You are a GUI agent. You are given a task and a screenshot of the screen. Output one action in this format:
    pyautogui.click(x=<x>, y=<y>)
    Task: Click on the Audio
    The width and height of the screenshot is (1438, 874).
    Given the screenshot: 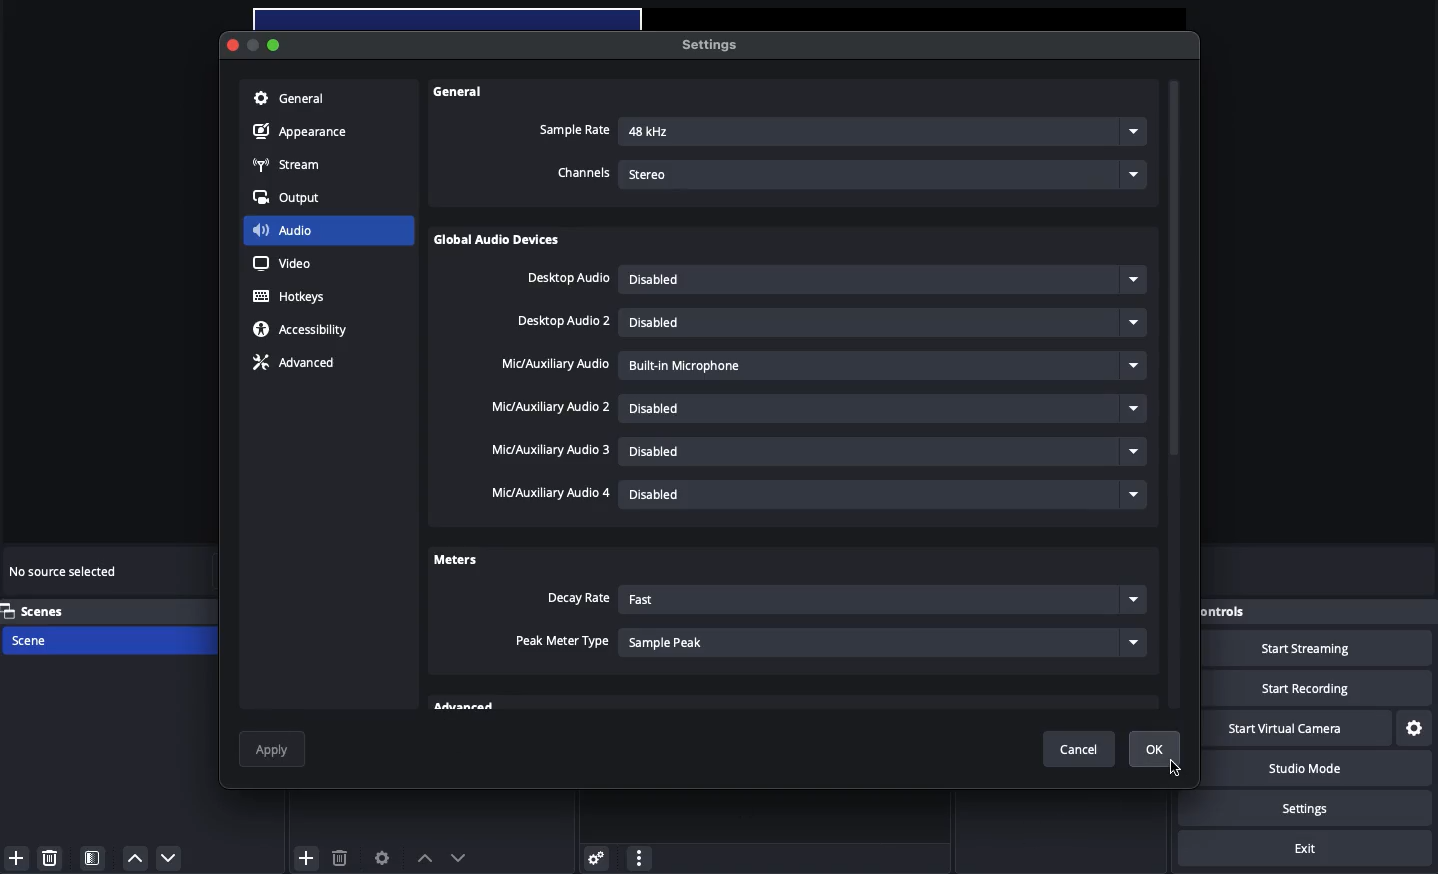 What is the action you would take?
    pyautogui.click(x=283, y=229)
    